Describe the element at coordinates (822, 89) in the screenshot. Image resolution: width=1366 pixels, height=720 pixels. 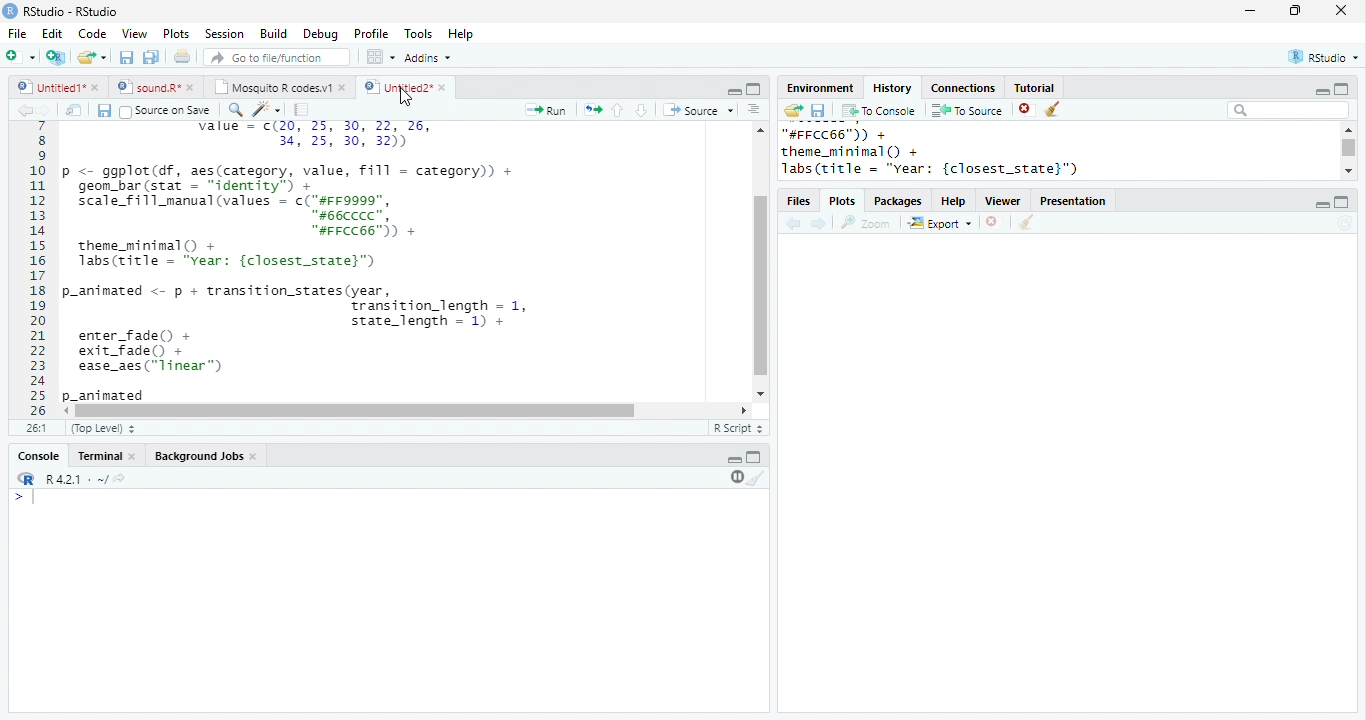
I see `Environment` at that location.